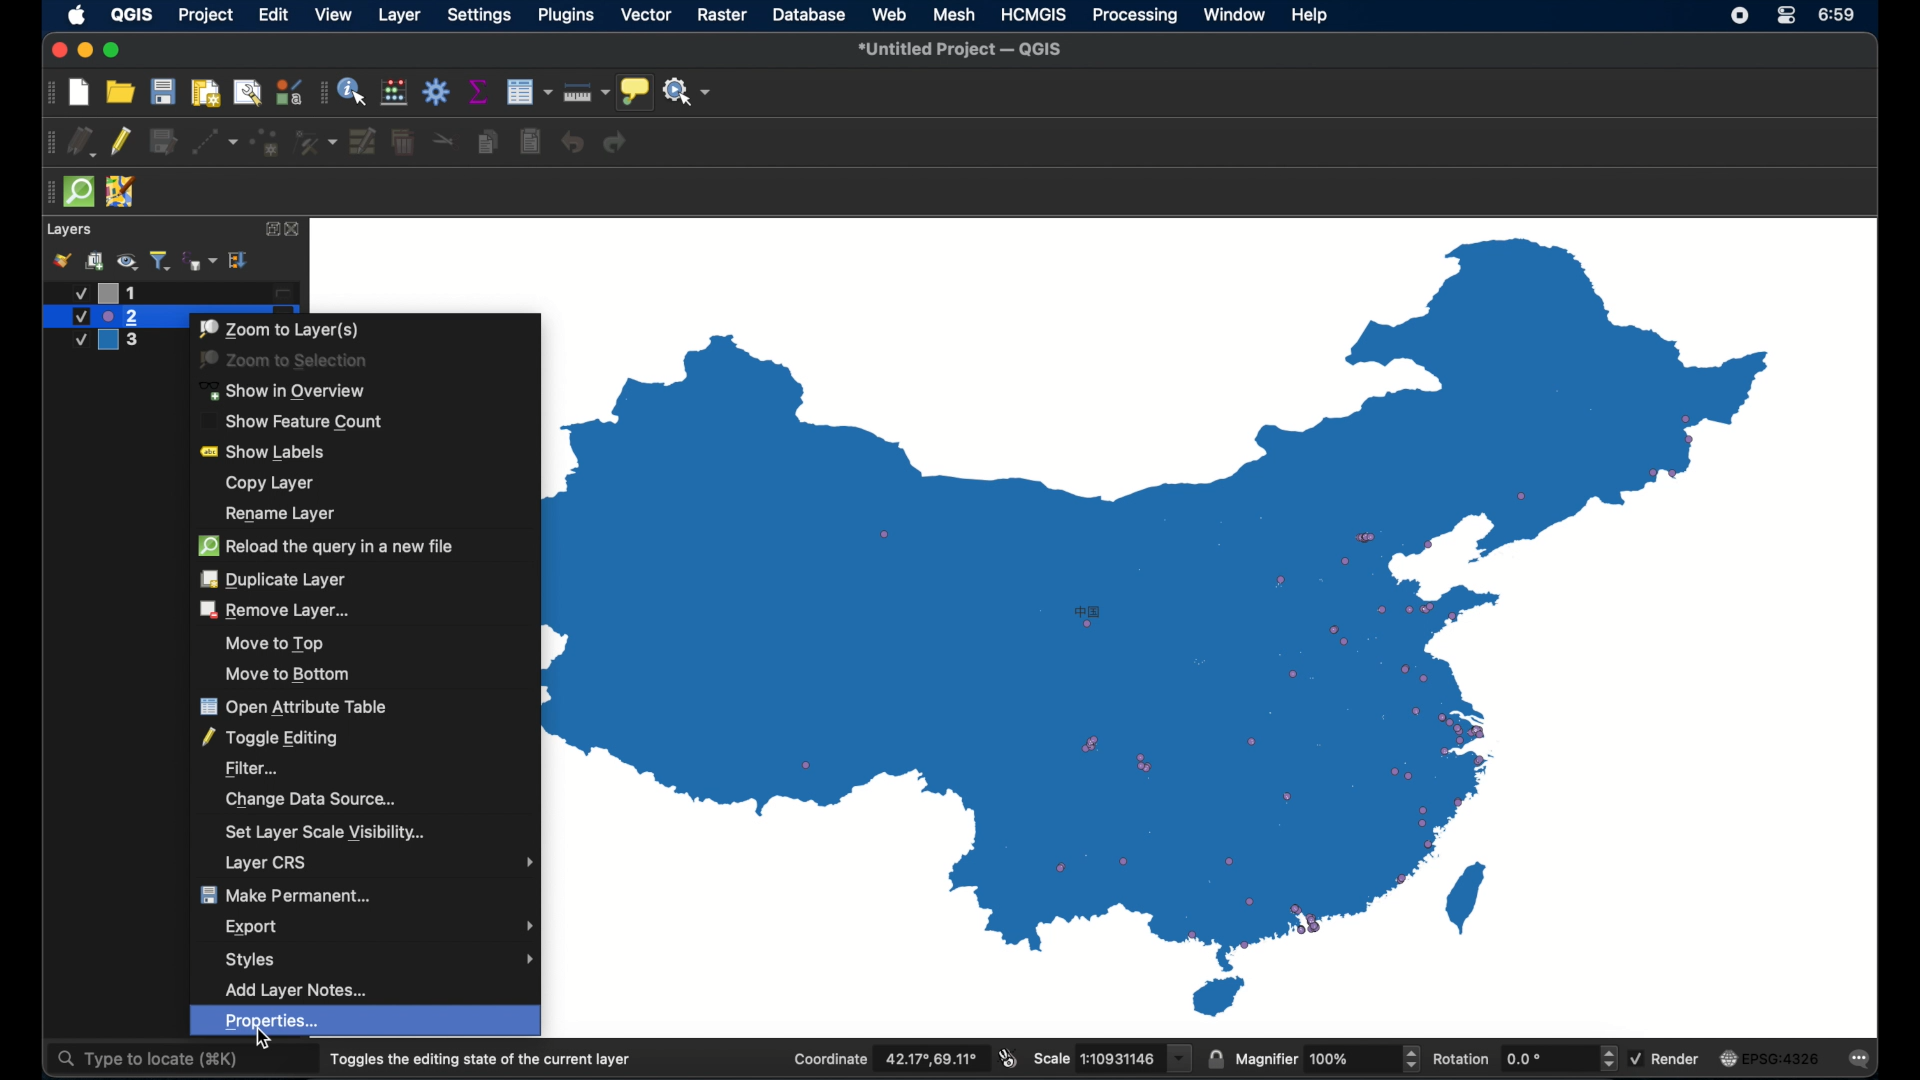  Describe the element at coordinates (200, 261) in the screenshot. I see `filter legend by expression` at that location.